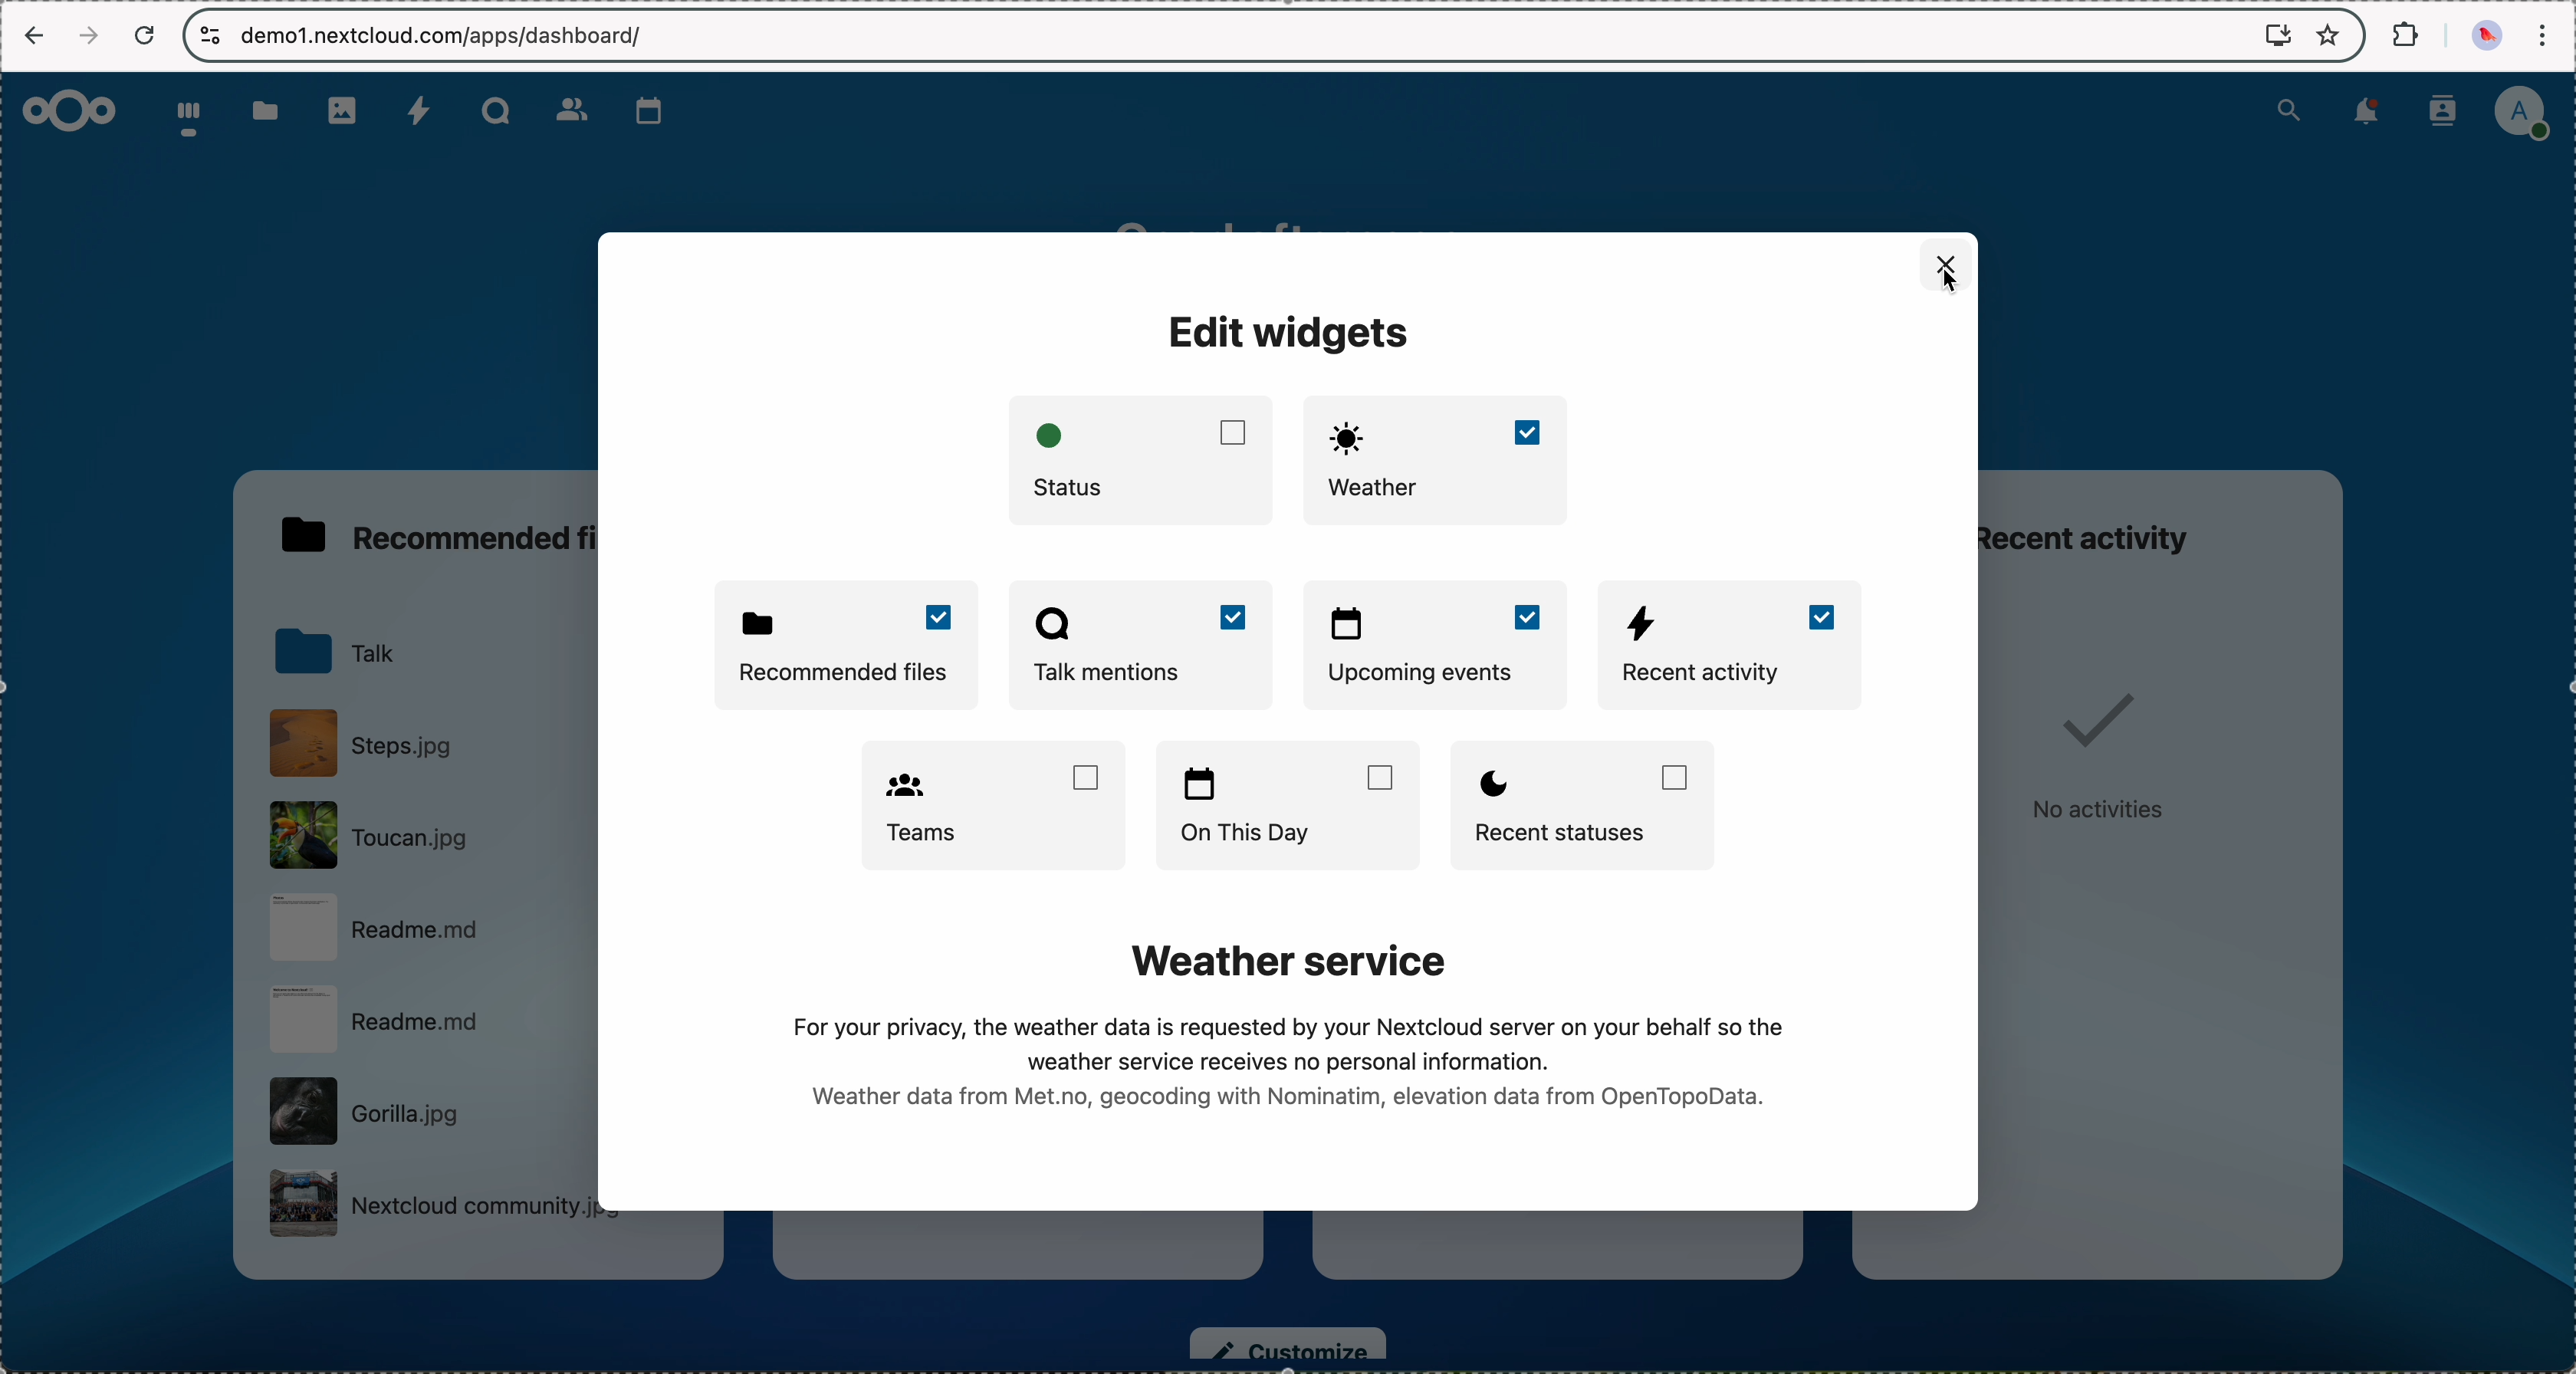  What do you see at coordinates (2367, 113) in the screenshot?
I see `notifications` at bounding box center [2367, 113].